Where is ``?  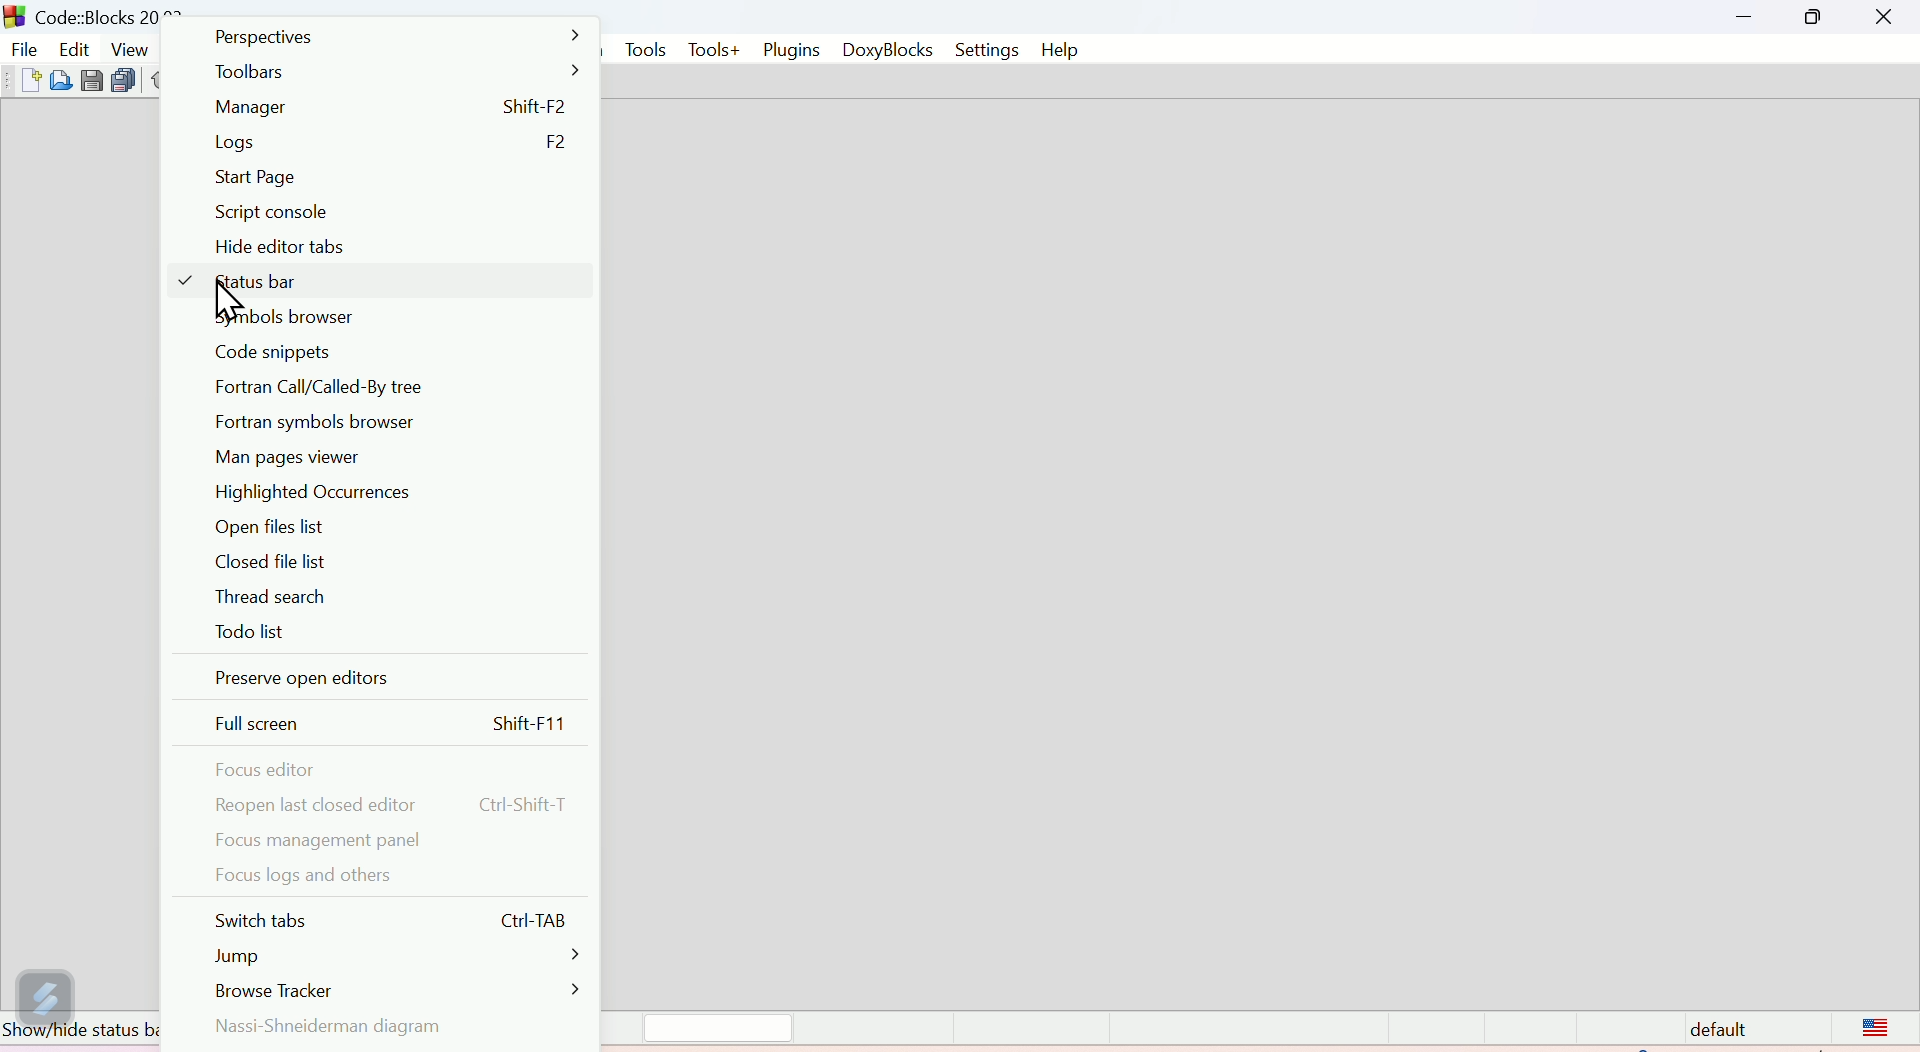  is located at coordinates (89, 83).